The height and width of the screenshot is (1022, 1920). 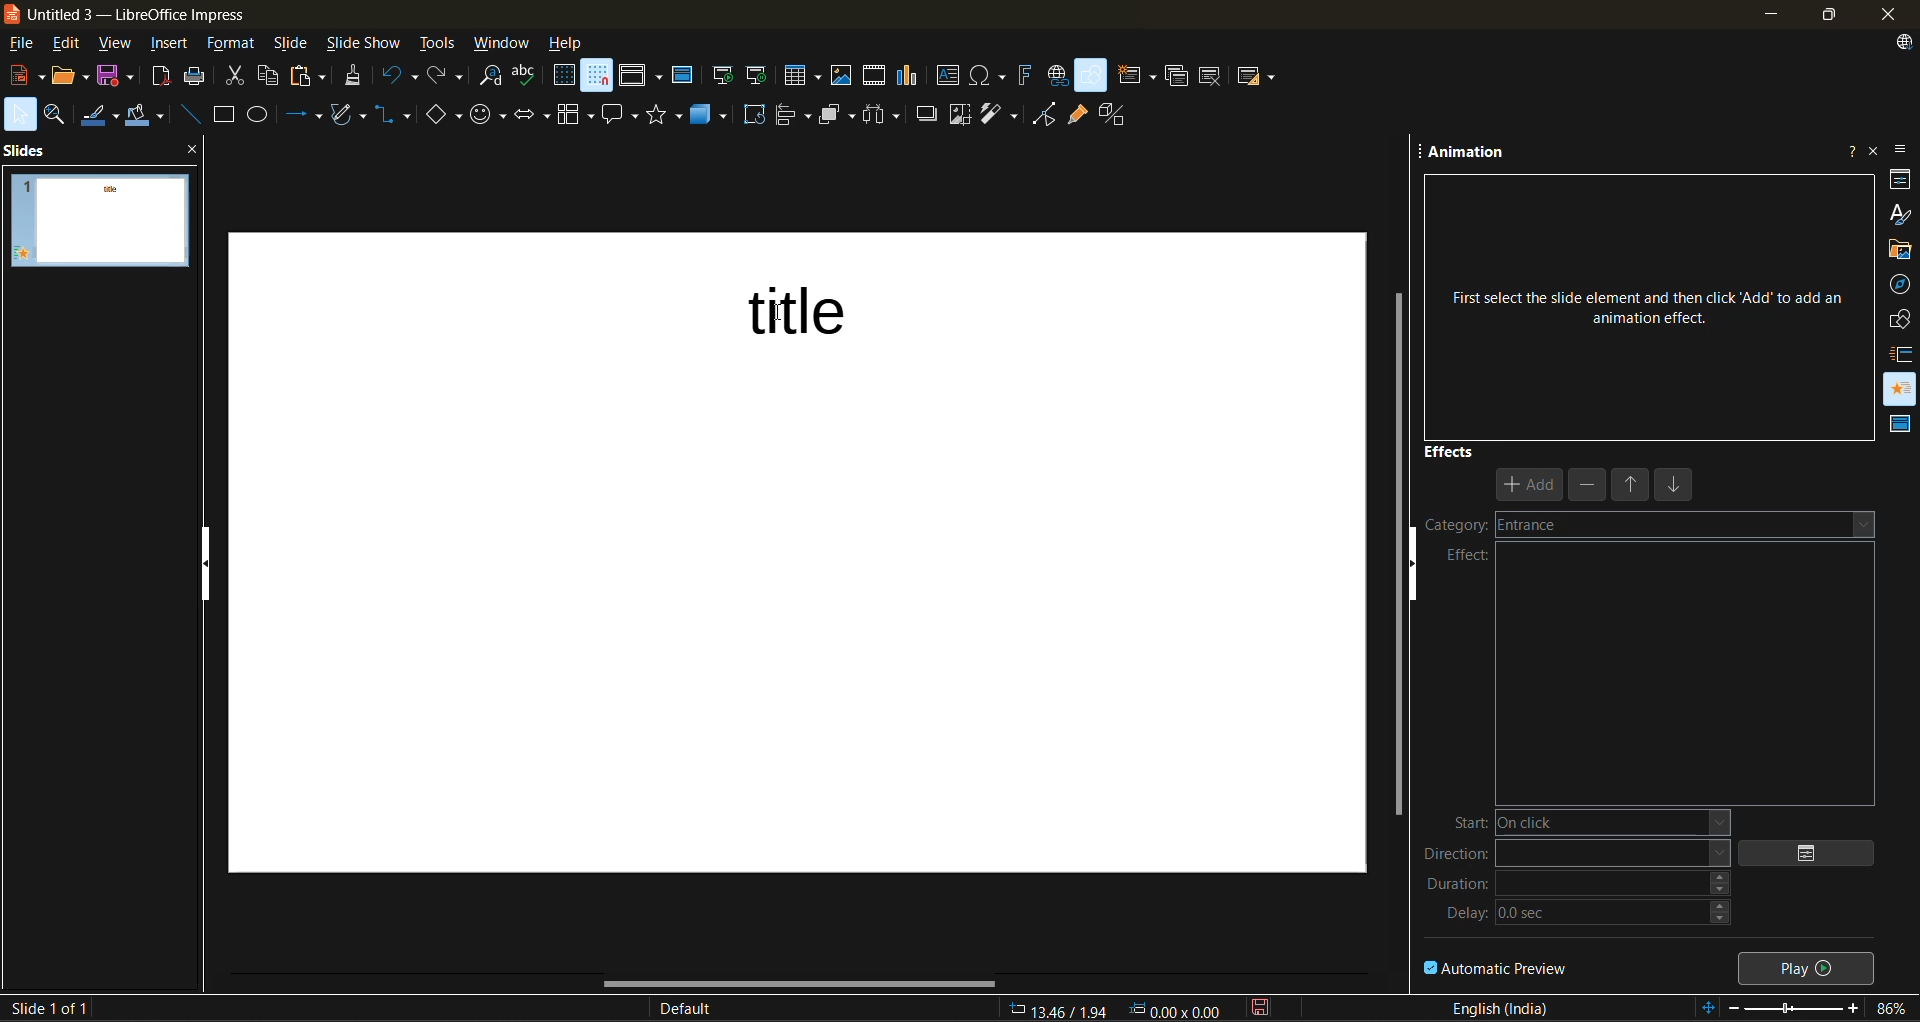 I want to click on maximize, so click(x=1825, y=18).